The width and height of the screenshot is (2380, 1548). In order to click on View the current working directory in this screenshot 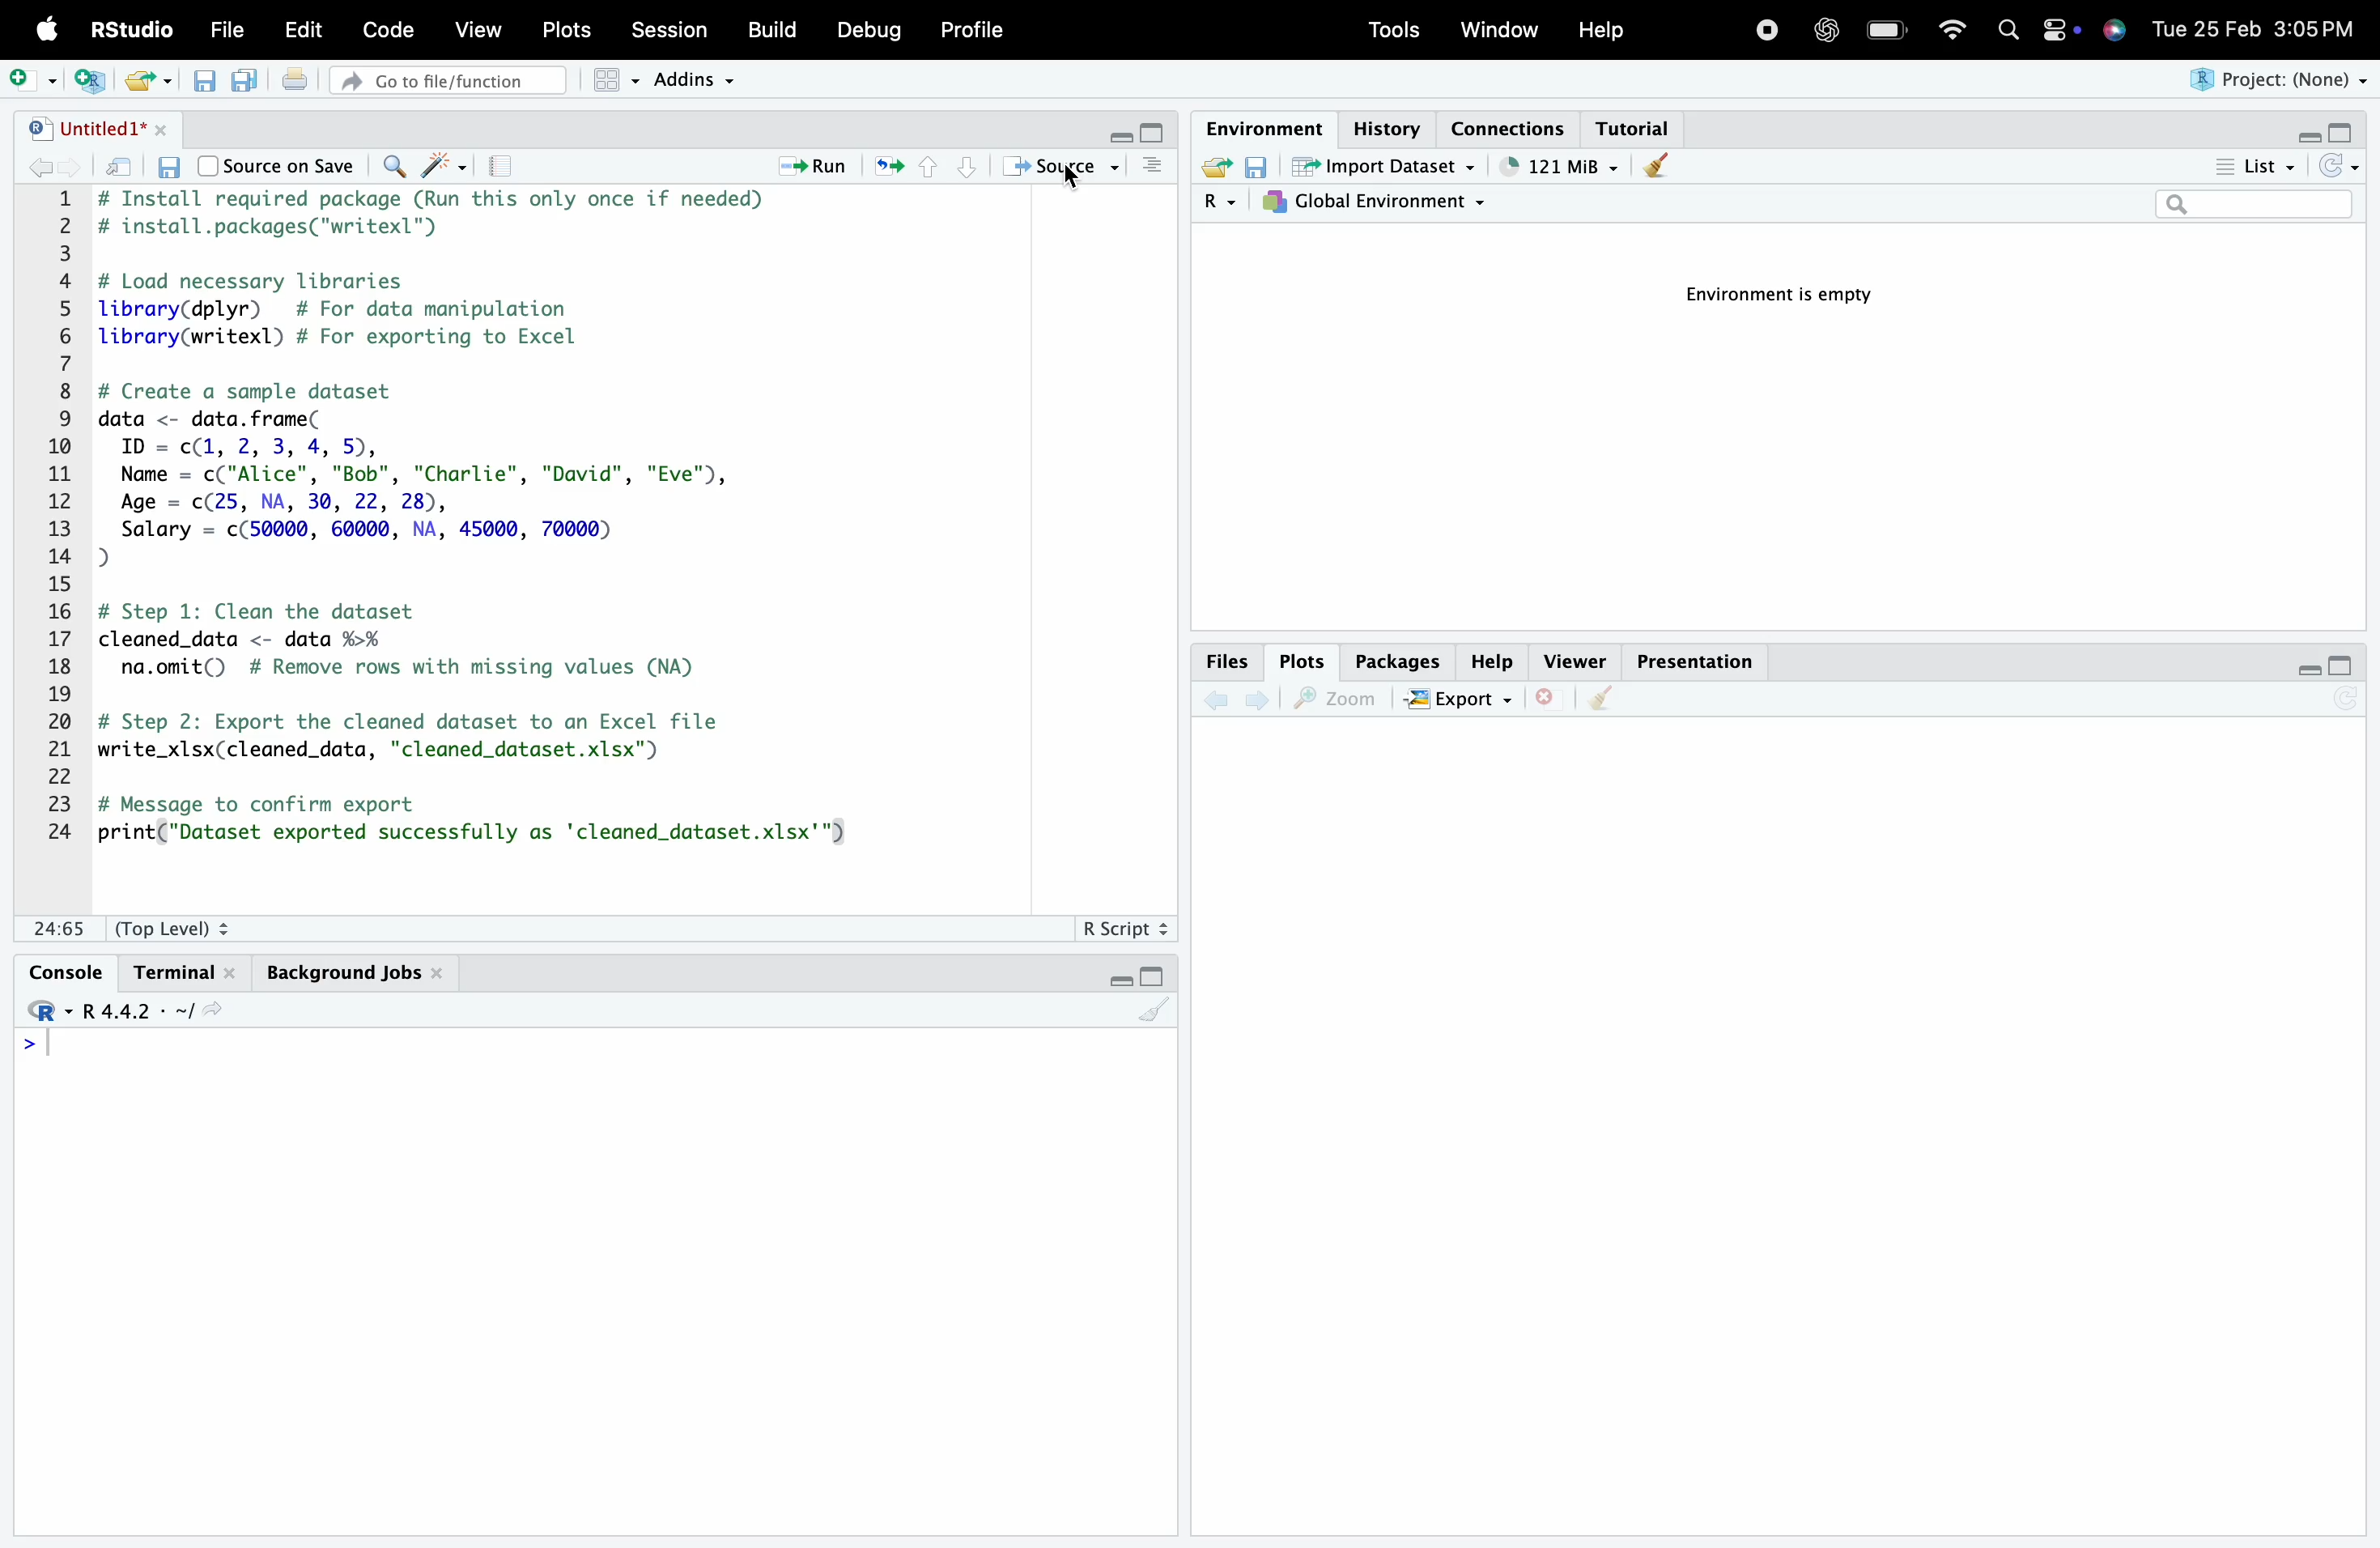, I will do `click(217, 1008)`.